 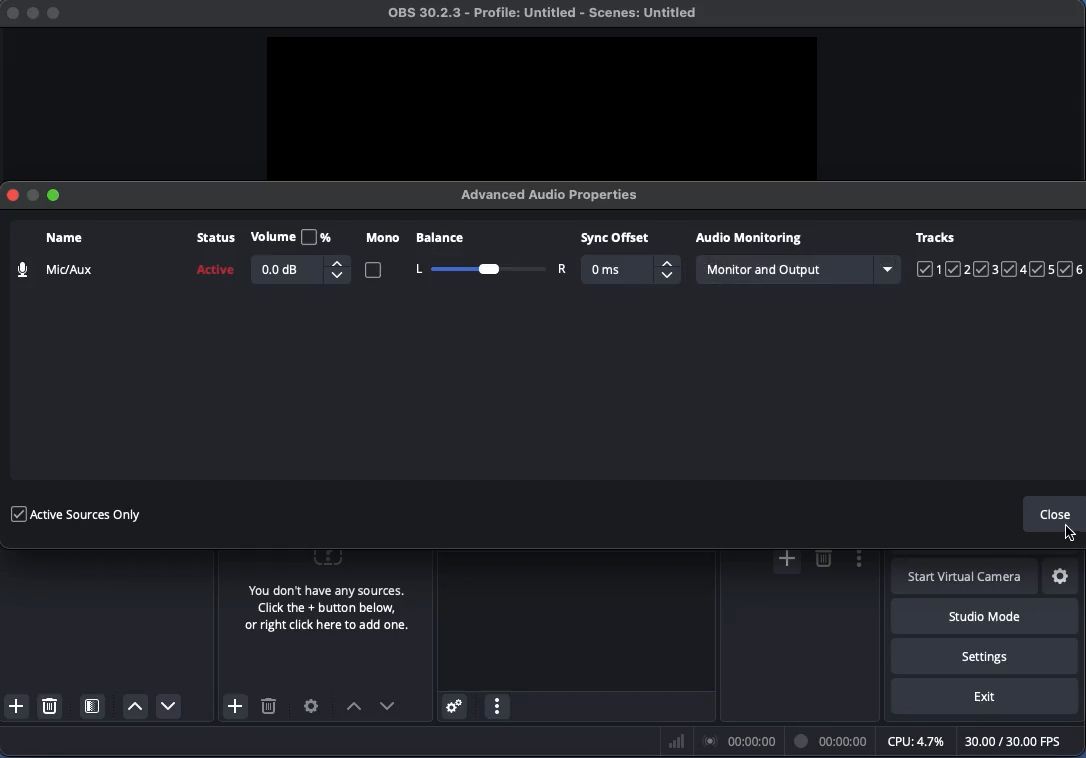 What do you see at coordinates (629, 258) in the screenshot?
I see `Sync offset` at bounding box center [629, 258].